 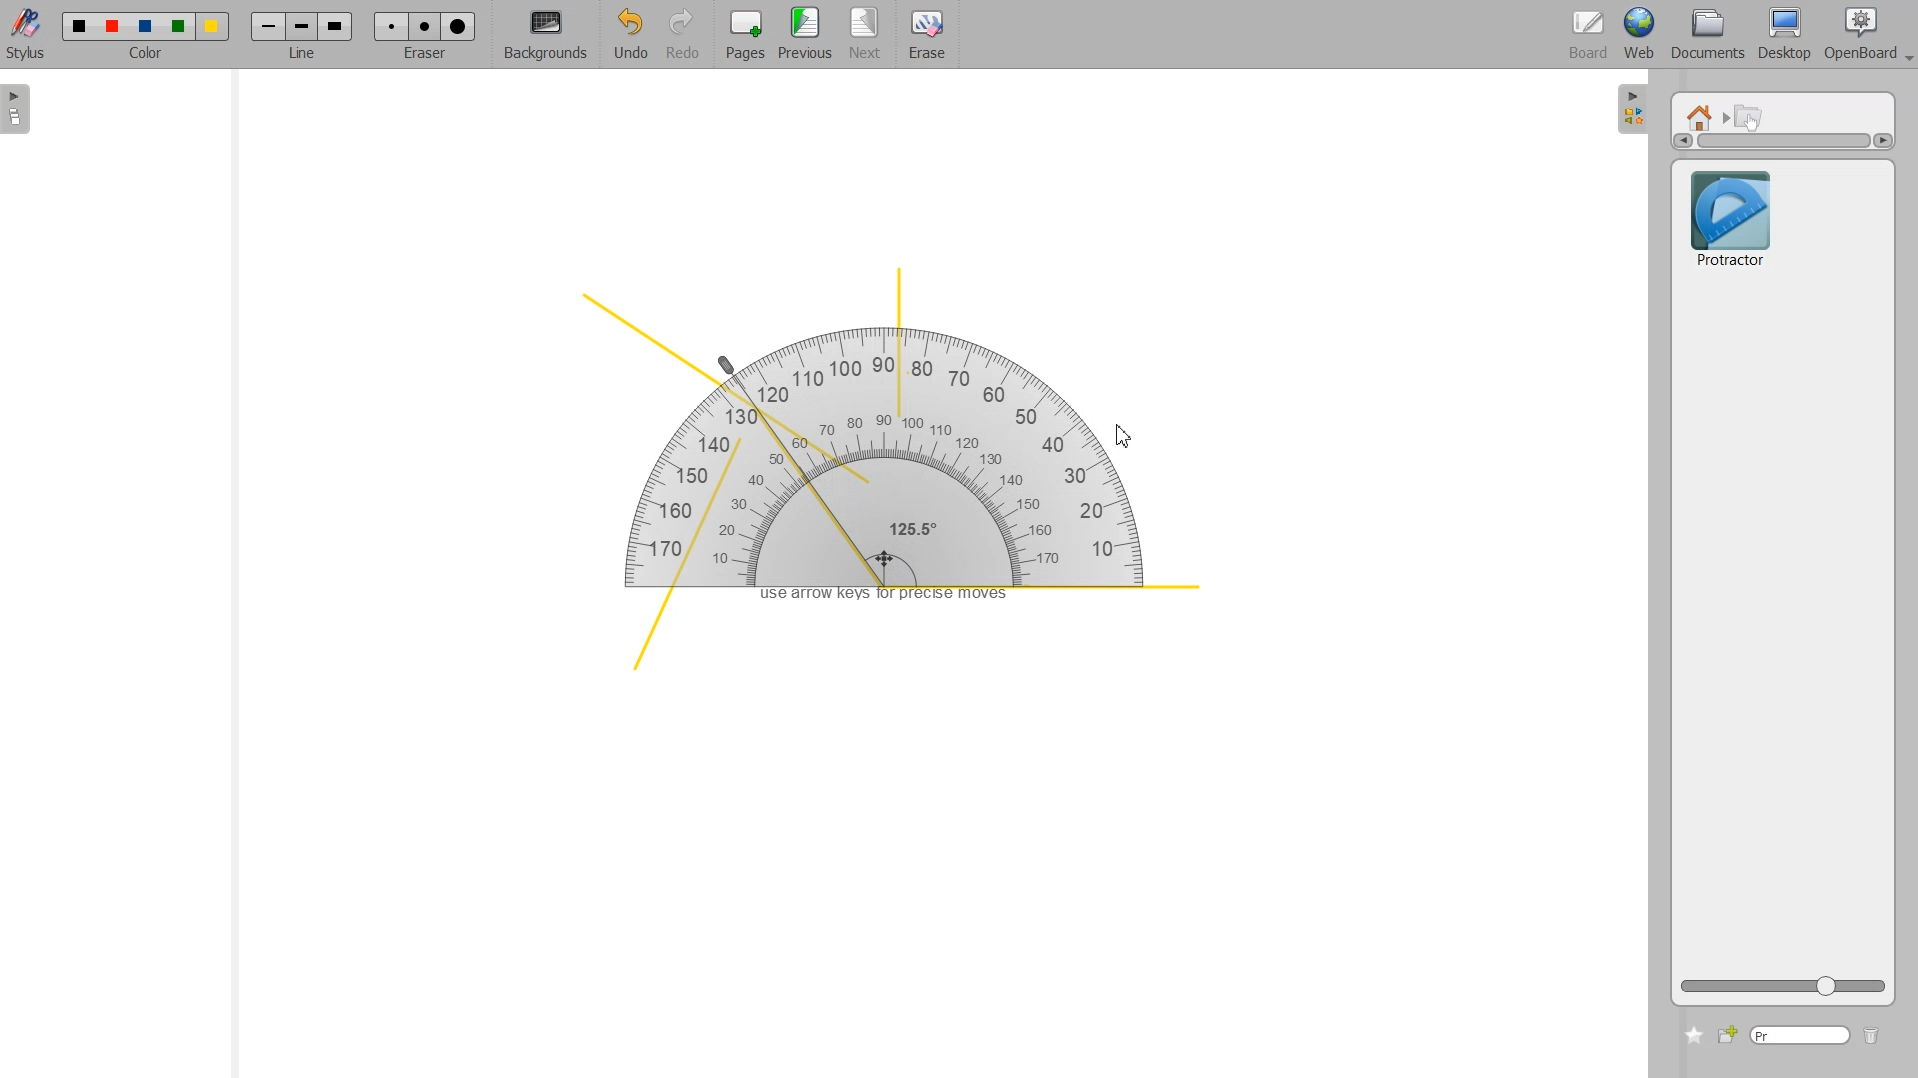 What do you see at coordinates (23, 109) in the screenshot?
I see `Sidebar` at bounding box center [23, 109].